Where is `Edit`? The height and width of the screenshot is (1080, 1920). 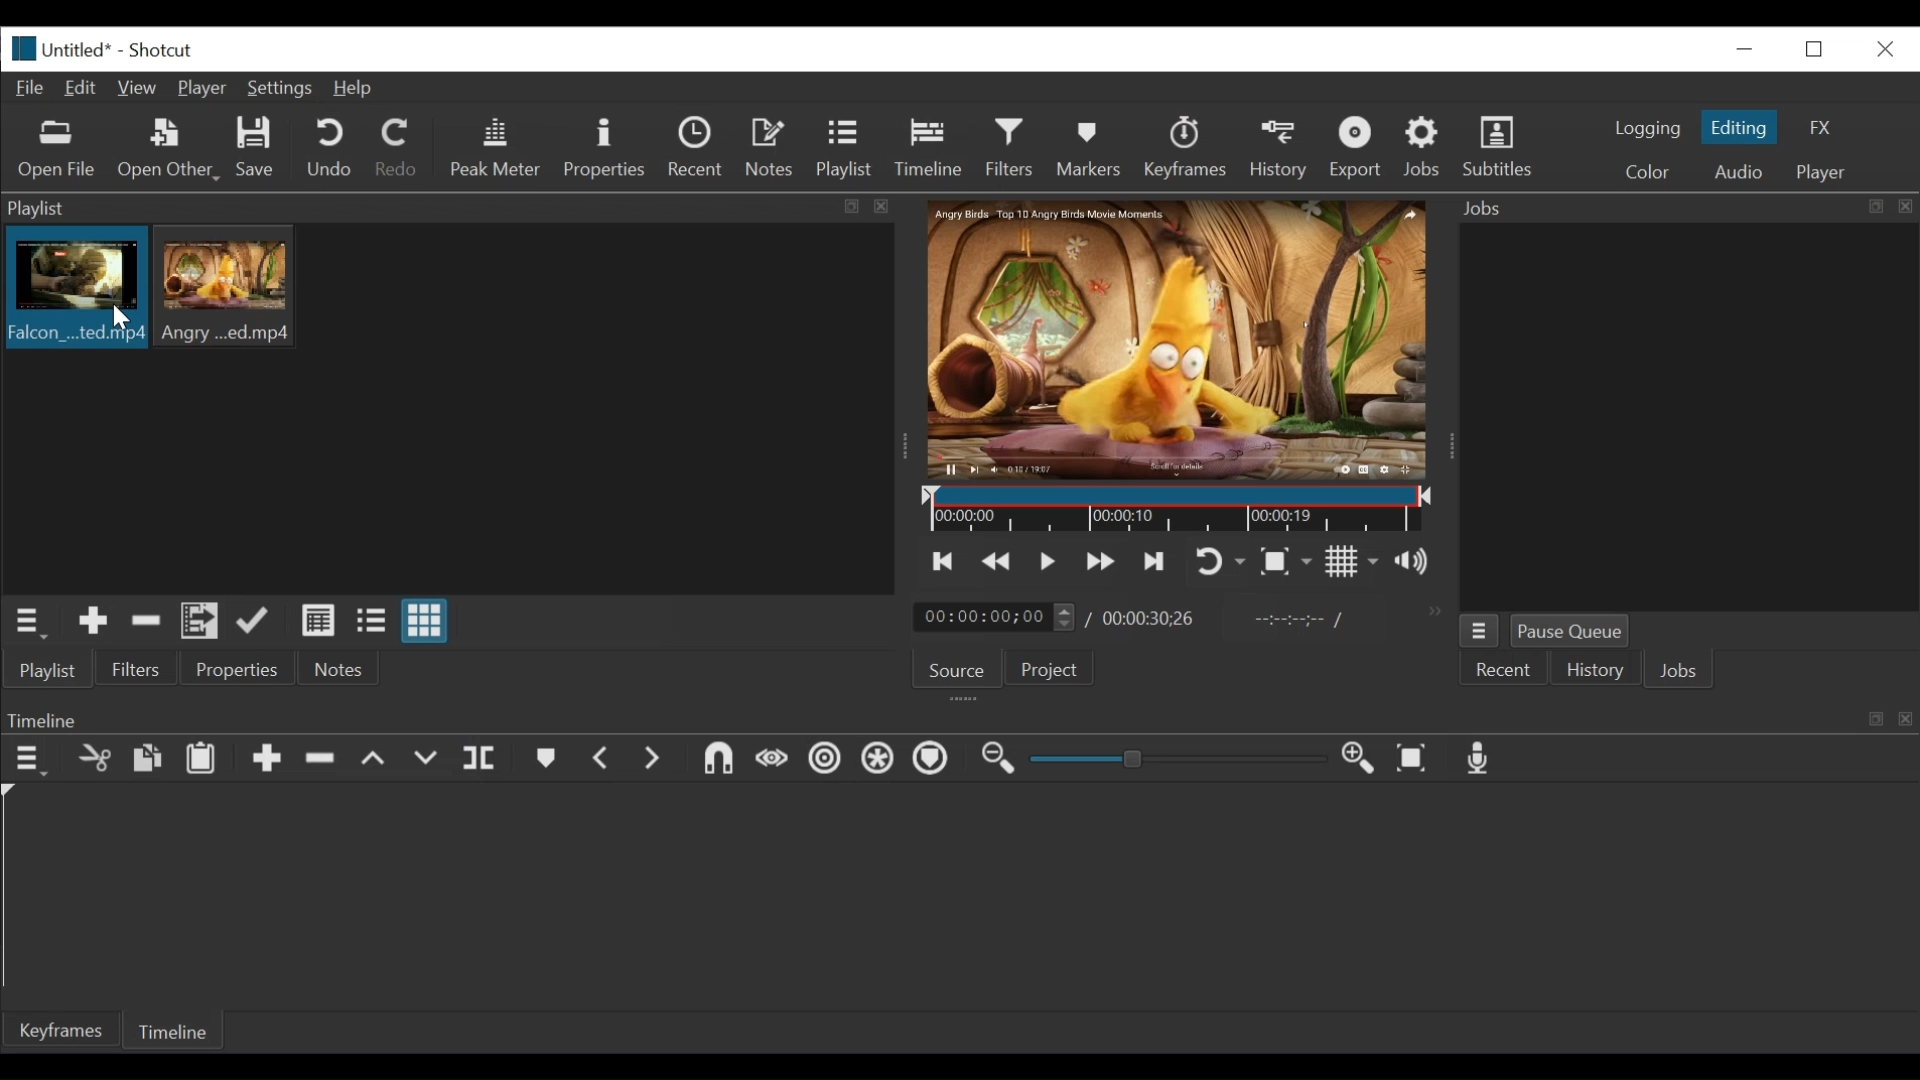 Edit is located at coordinates (85, 86).